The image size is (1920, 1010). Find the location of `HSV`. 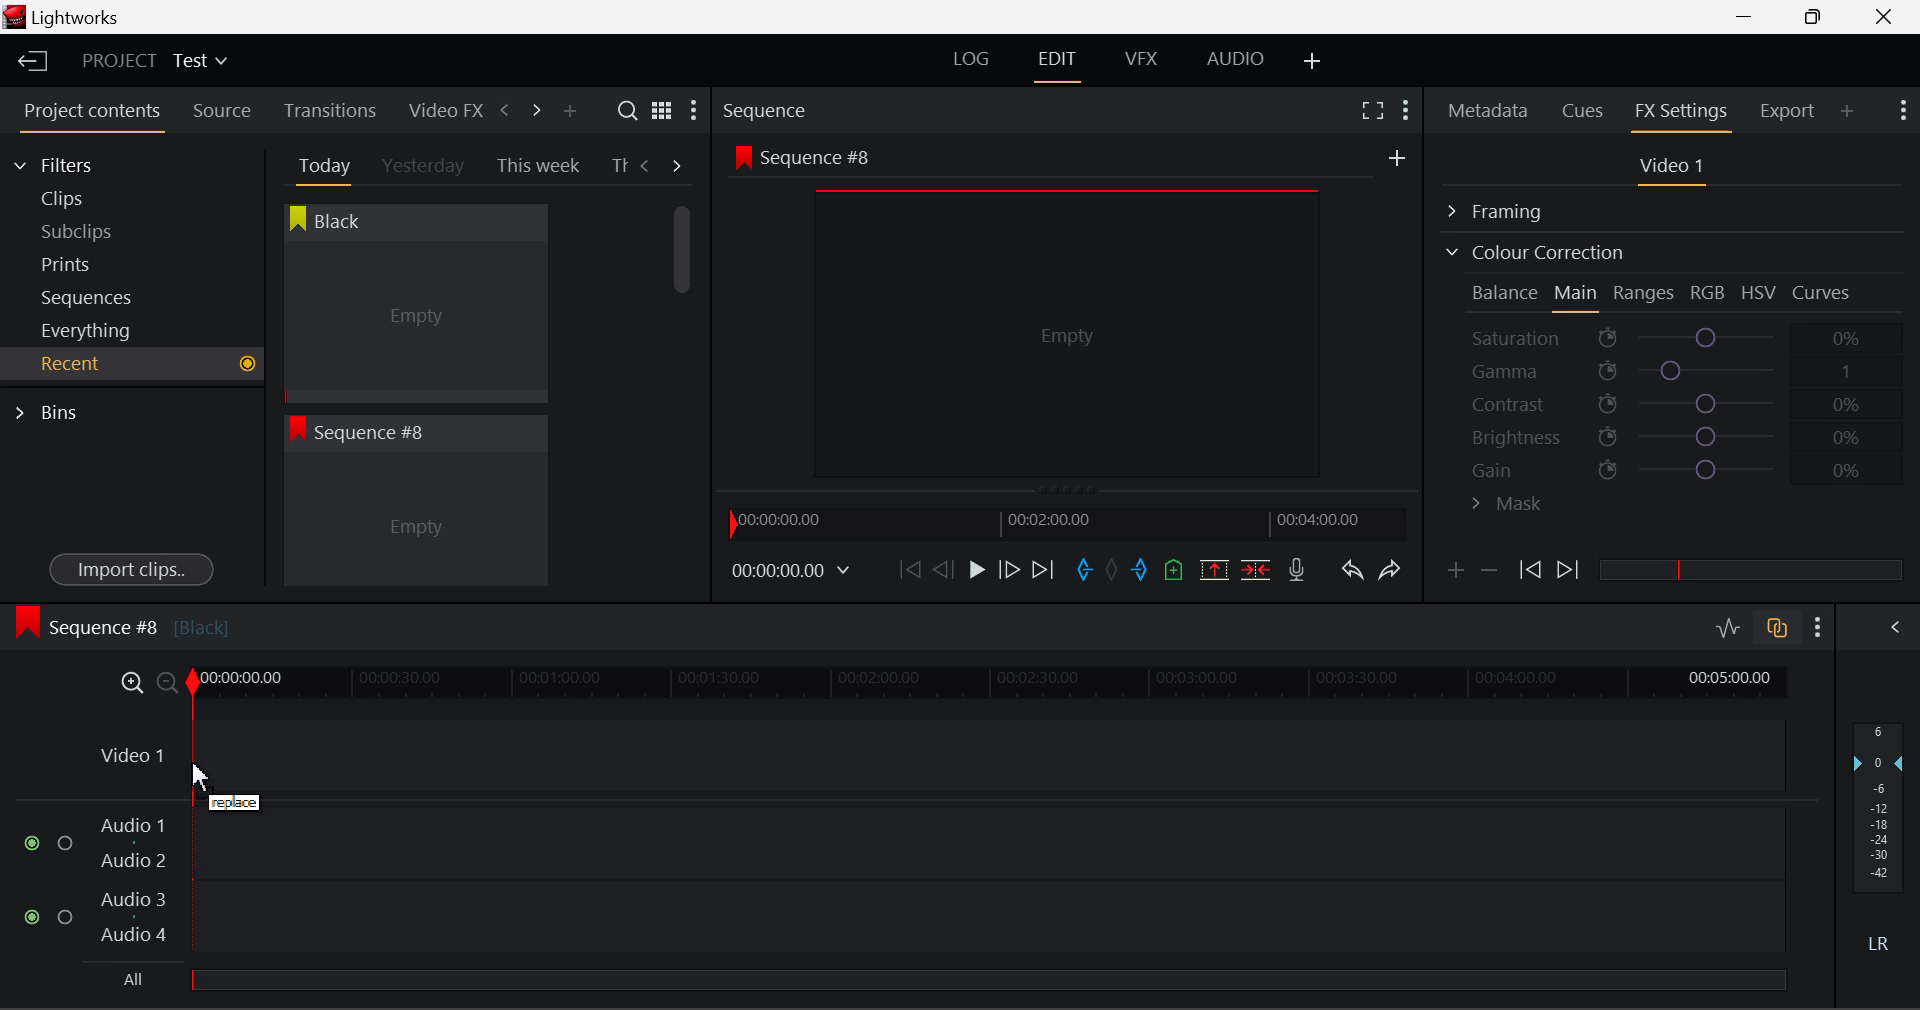

HSV is located at coordinates (1759, 292).